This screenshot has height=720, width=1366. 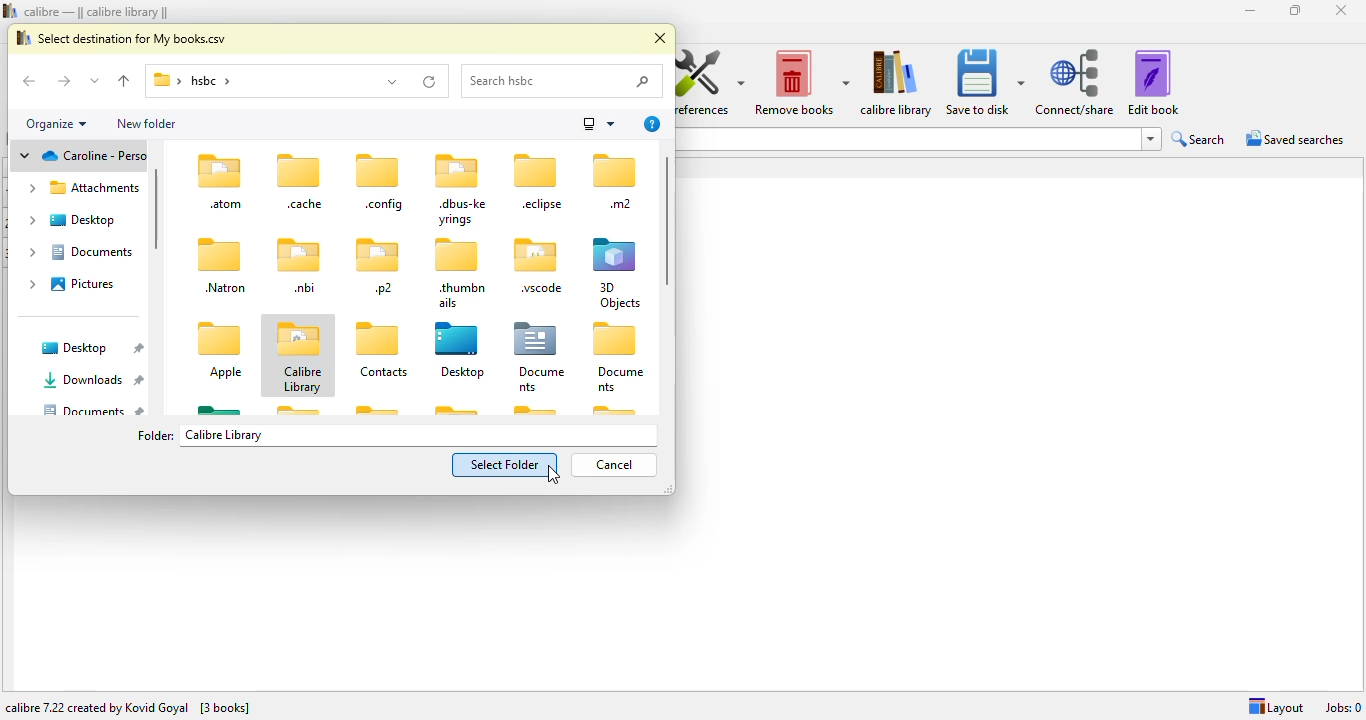 I want to click on remove books, so click(x=801, y=82).